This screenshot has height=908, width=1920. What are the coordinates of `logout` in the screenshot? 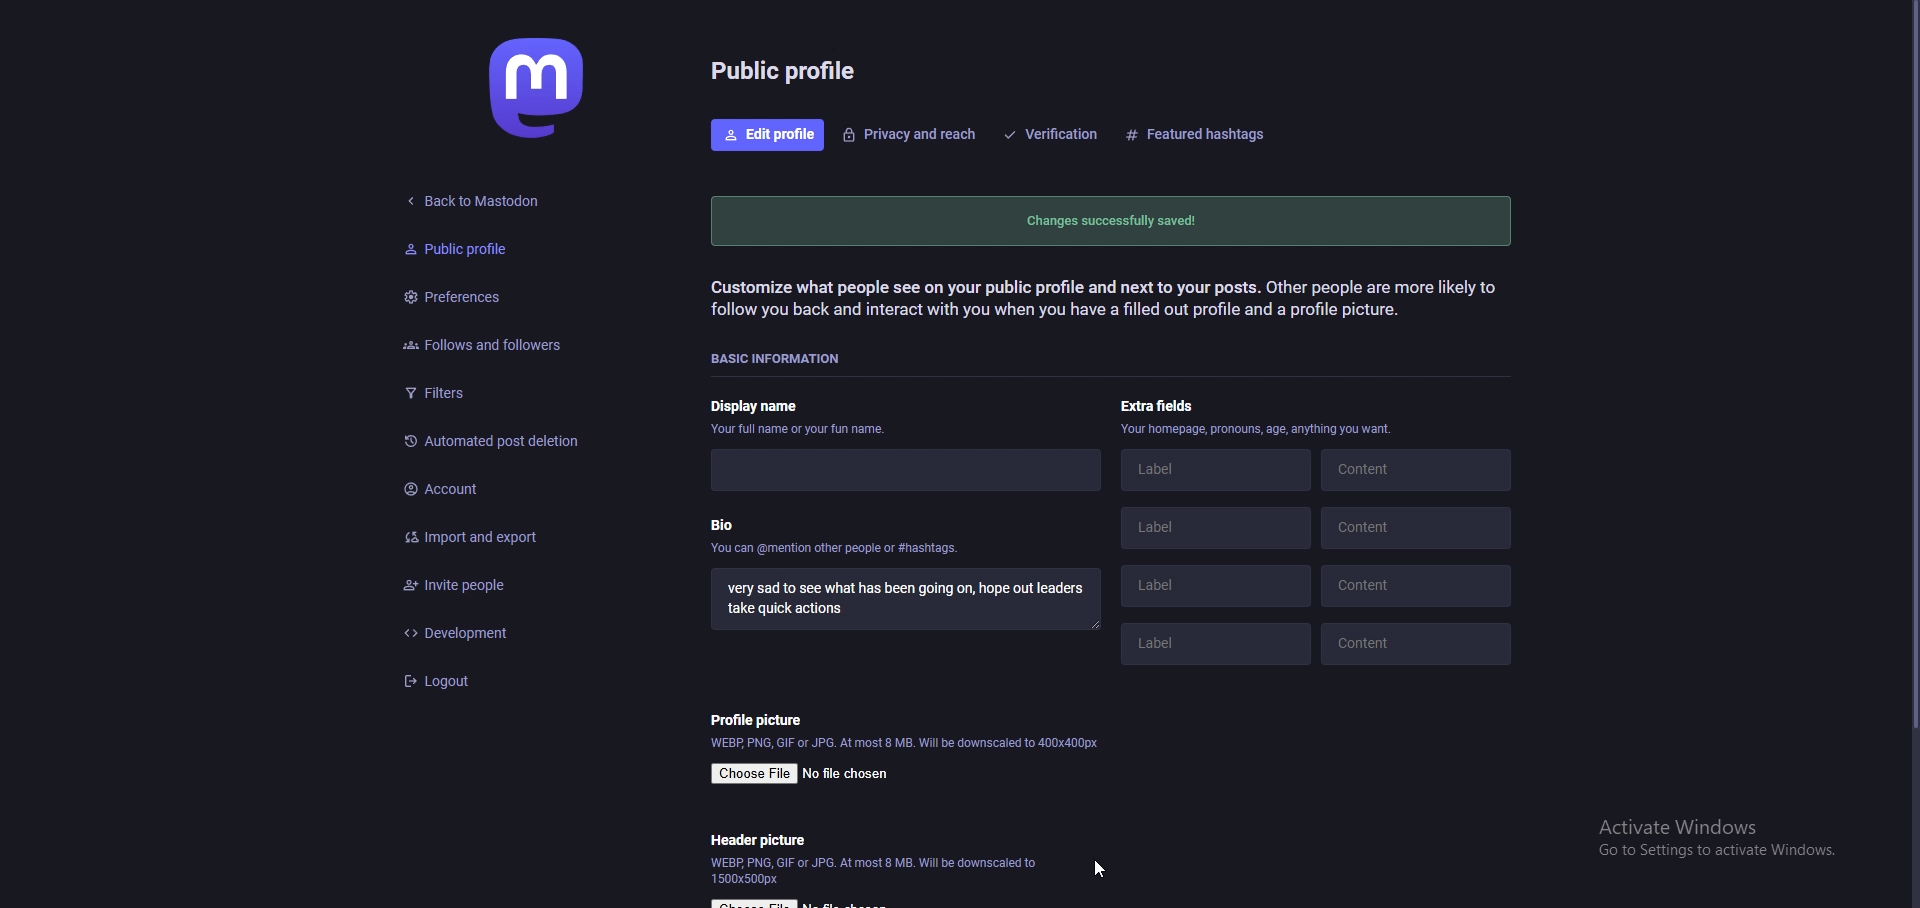 It's located at (495, 682).